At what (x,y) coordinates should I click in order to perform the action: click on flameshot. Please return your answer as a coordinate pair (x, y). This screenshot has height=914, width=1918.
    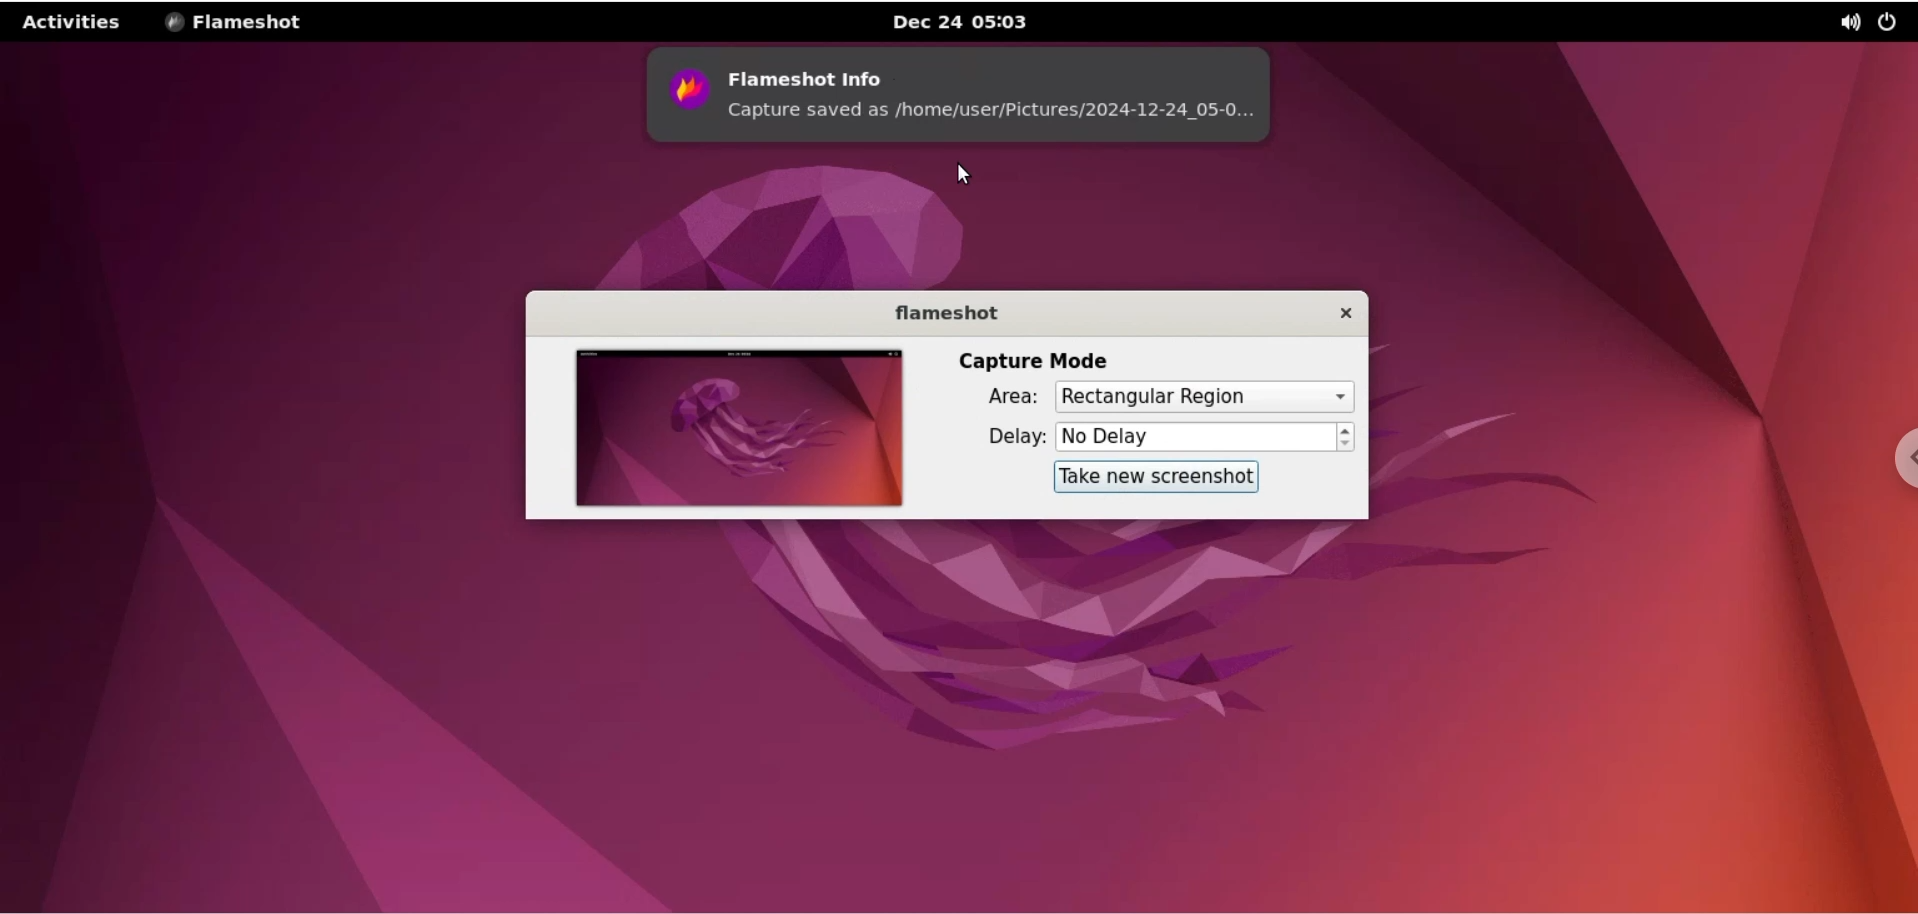
    Looking at the image, I should click on (944, 317).